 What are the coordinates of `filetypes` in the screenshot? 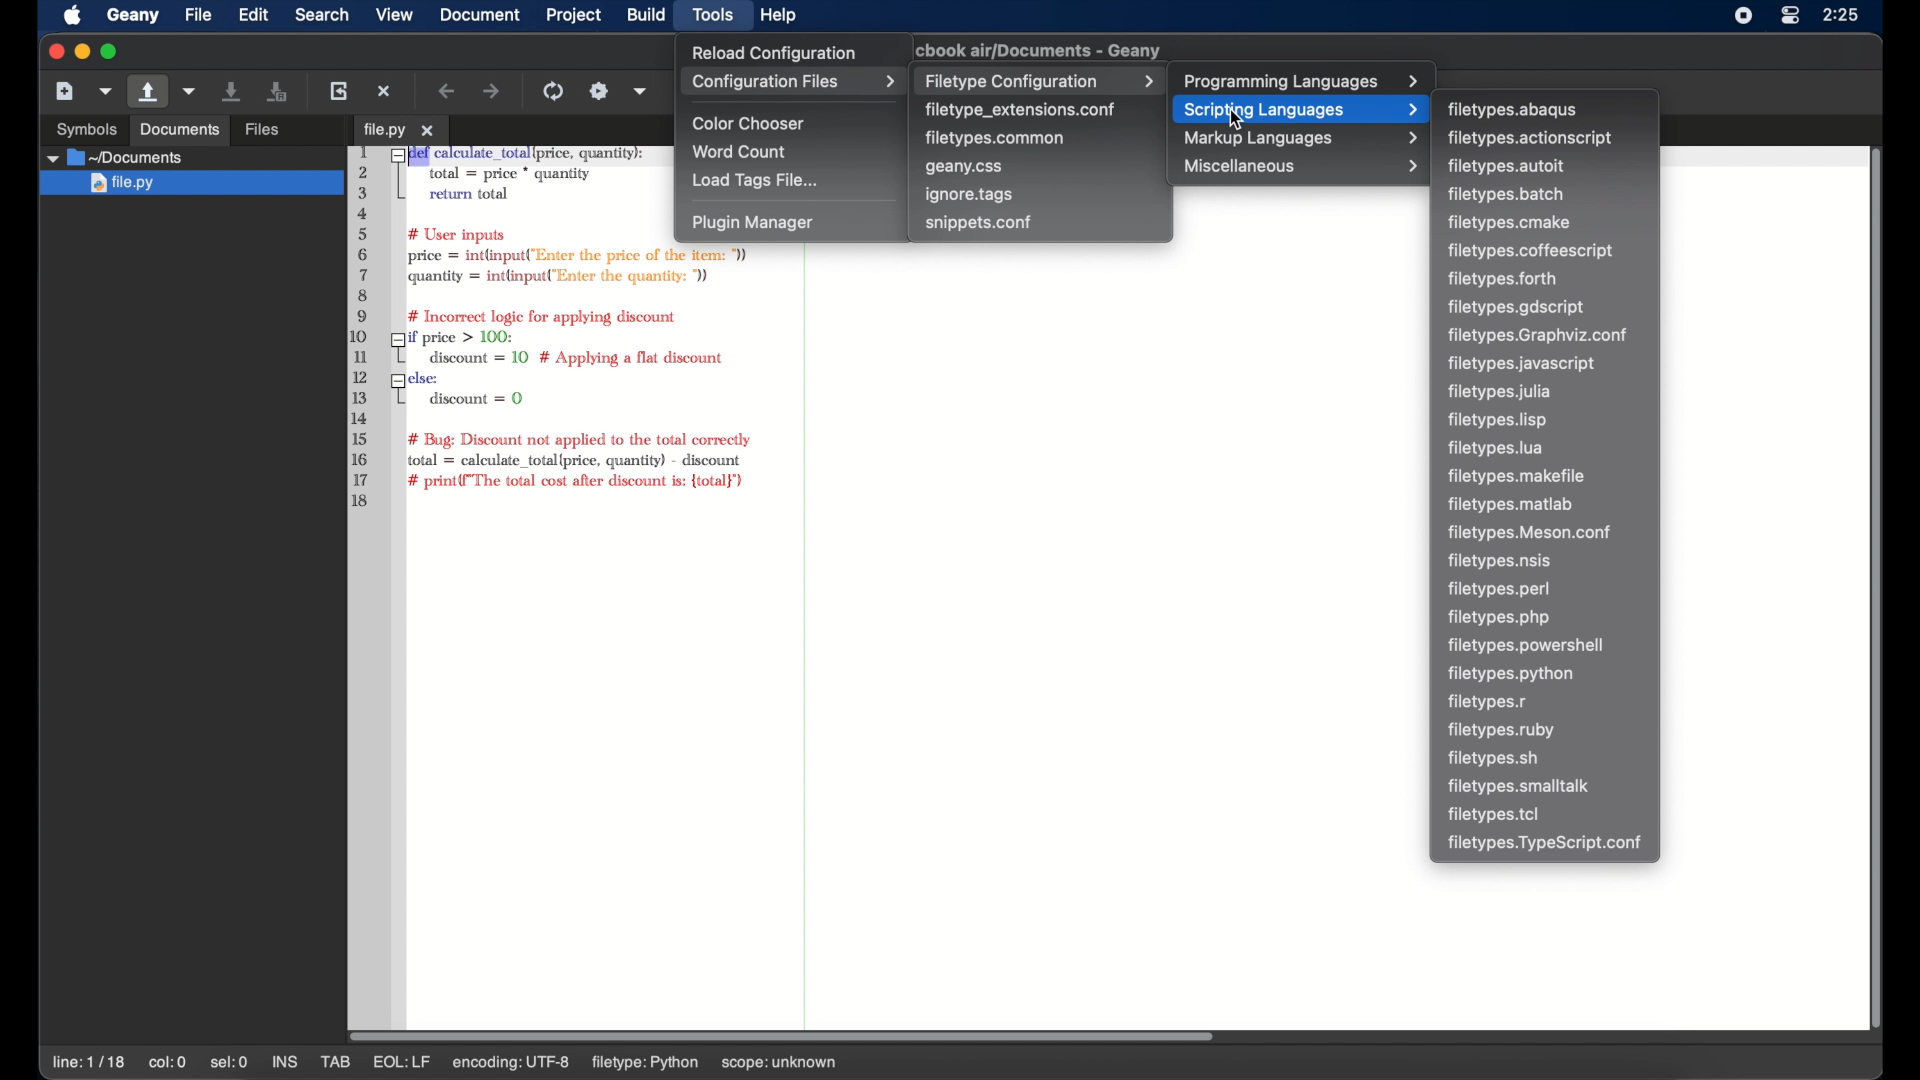 It's located at (1493, 759).